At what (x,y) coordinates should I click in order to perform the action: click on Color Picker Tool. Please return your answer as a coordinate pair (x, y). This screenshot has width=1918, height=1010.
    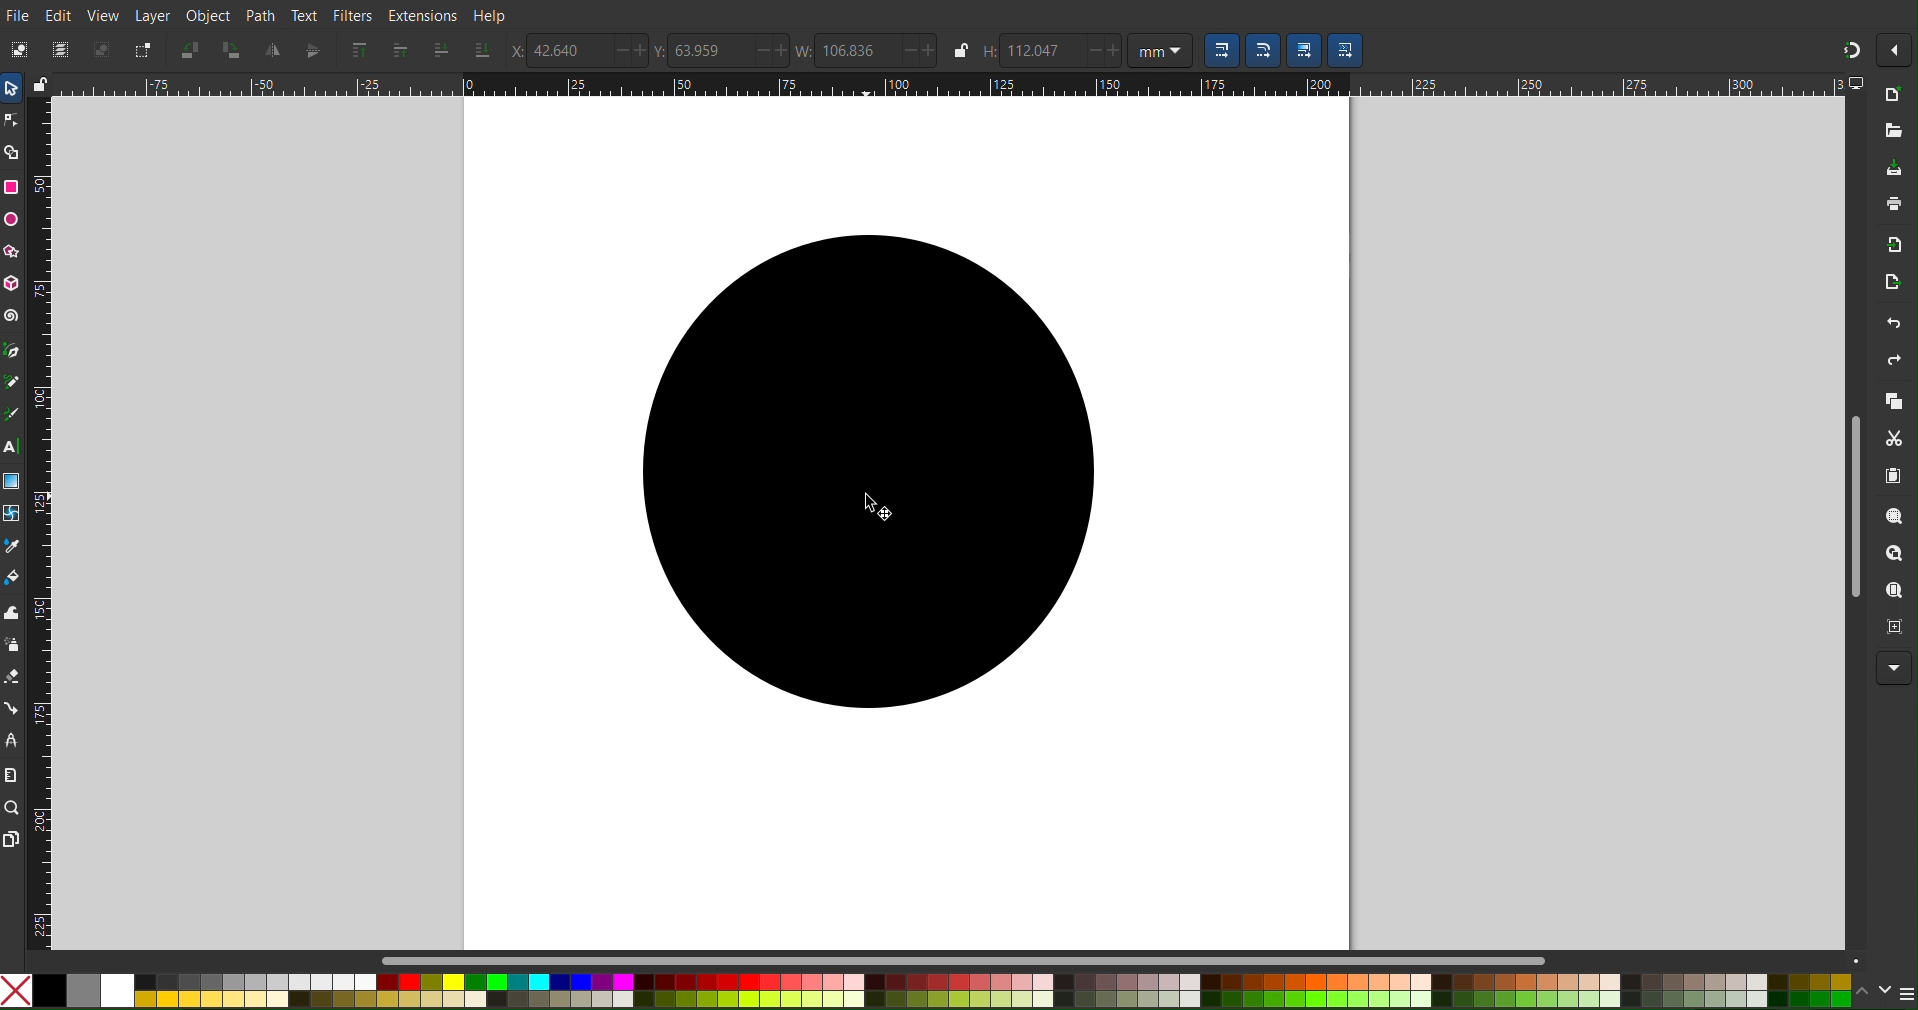
    Looking at the image, I should click on (12, 545).